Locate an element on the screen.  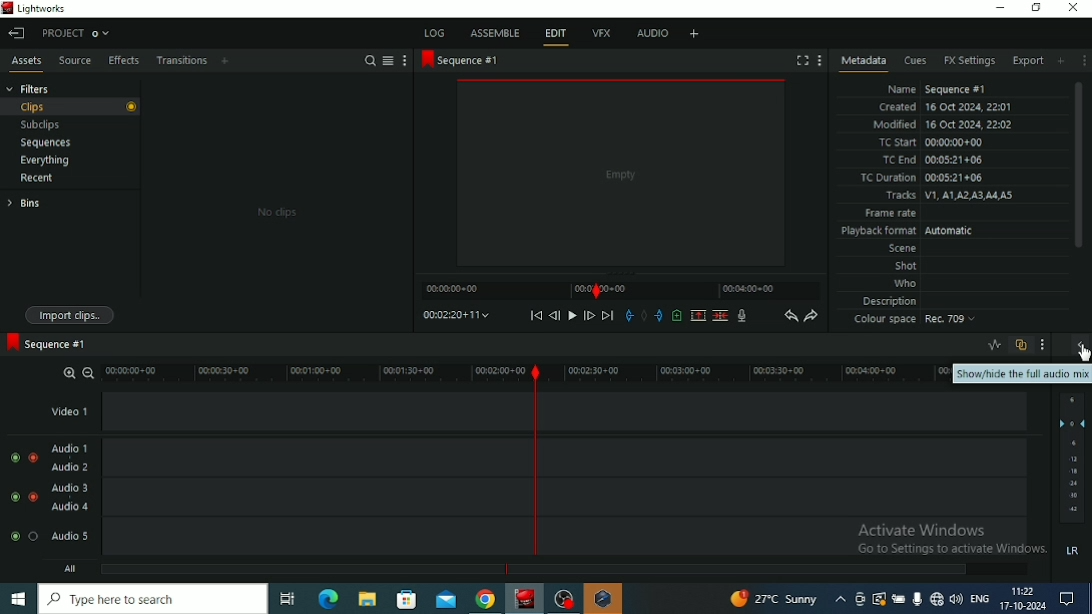
Shot is located at coordinates (906, 265).